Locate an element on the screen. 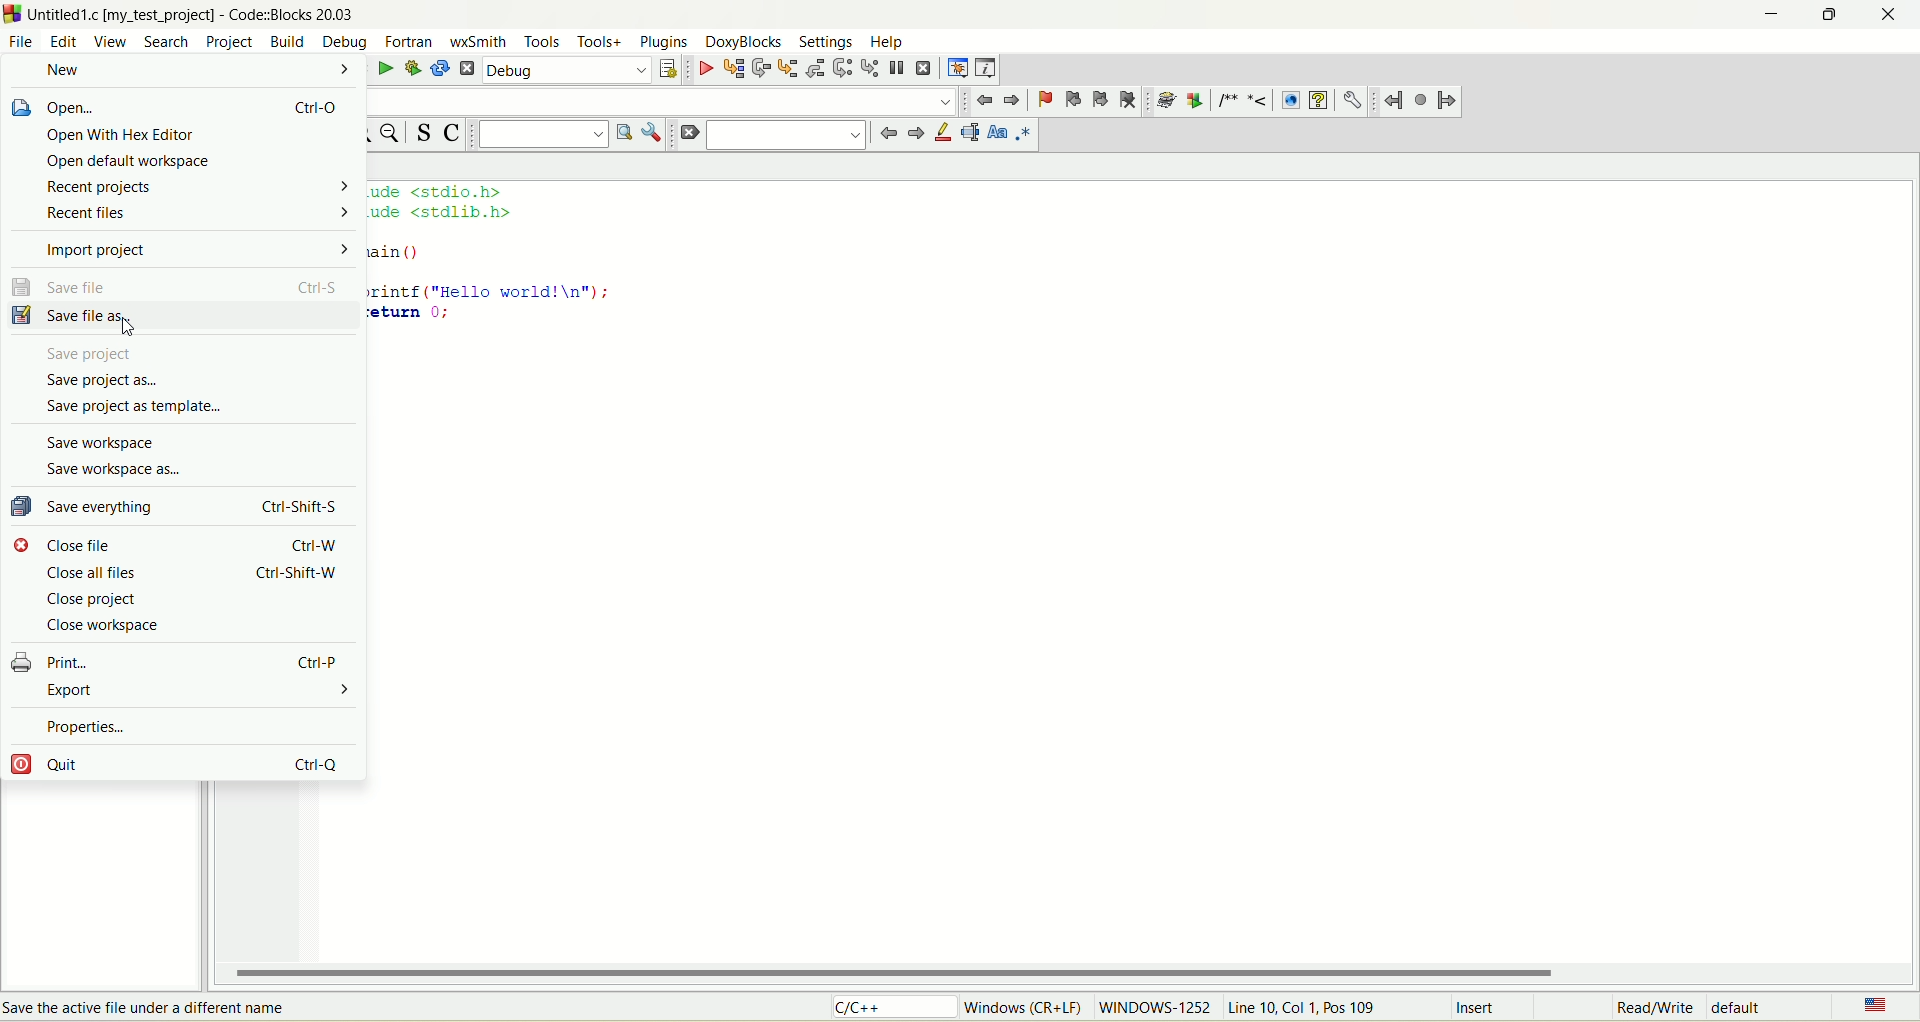 The image size is (1920, 1022). maximize is located at coordinates (1823, 20).